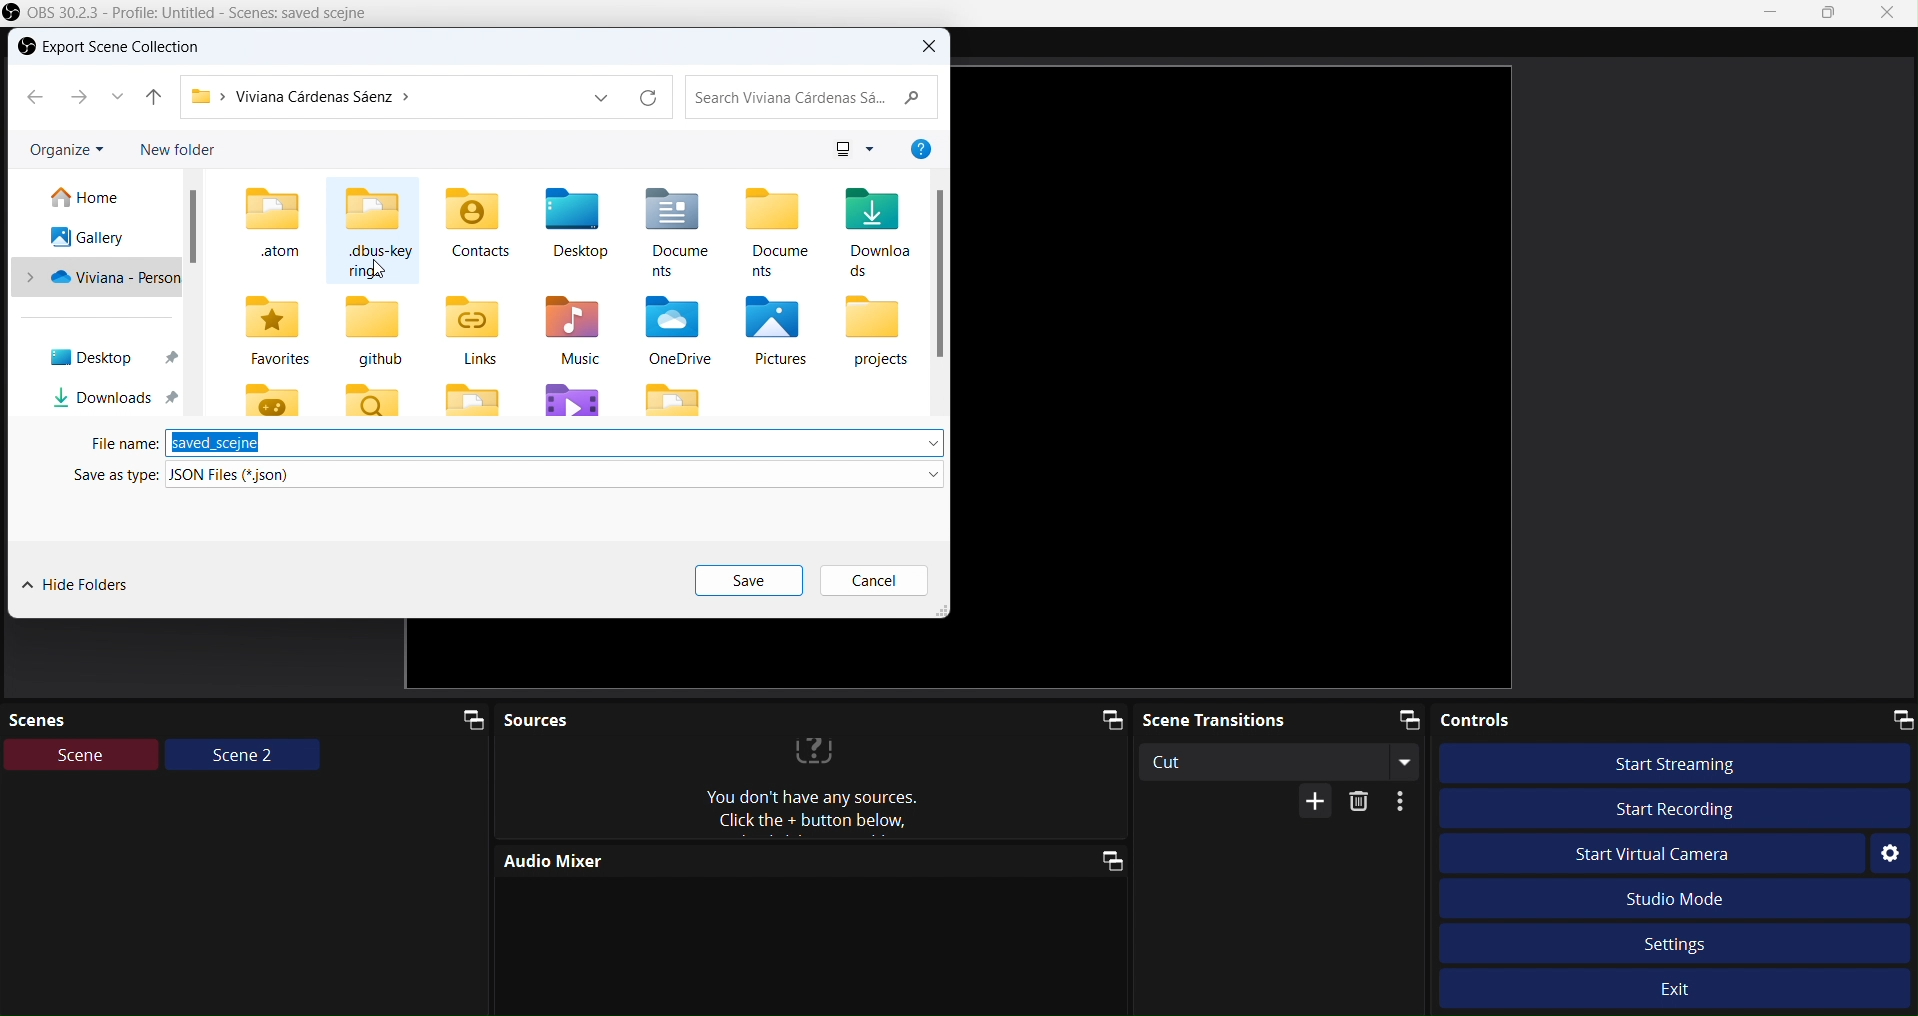  Describe the element at coordinates (1405, 801) in the screenshot. I see `More` at that location.